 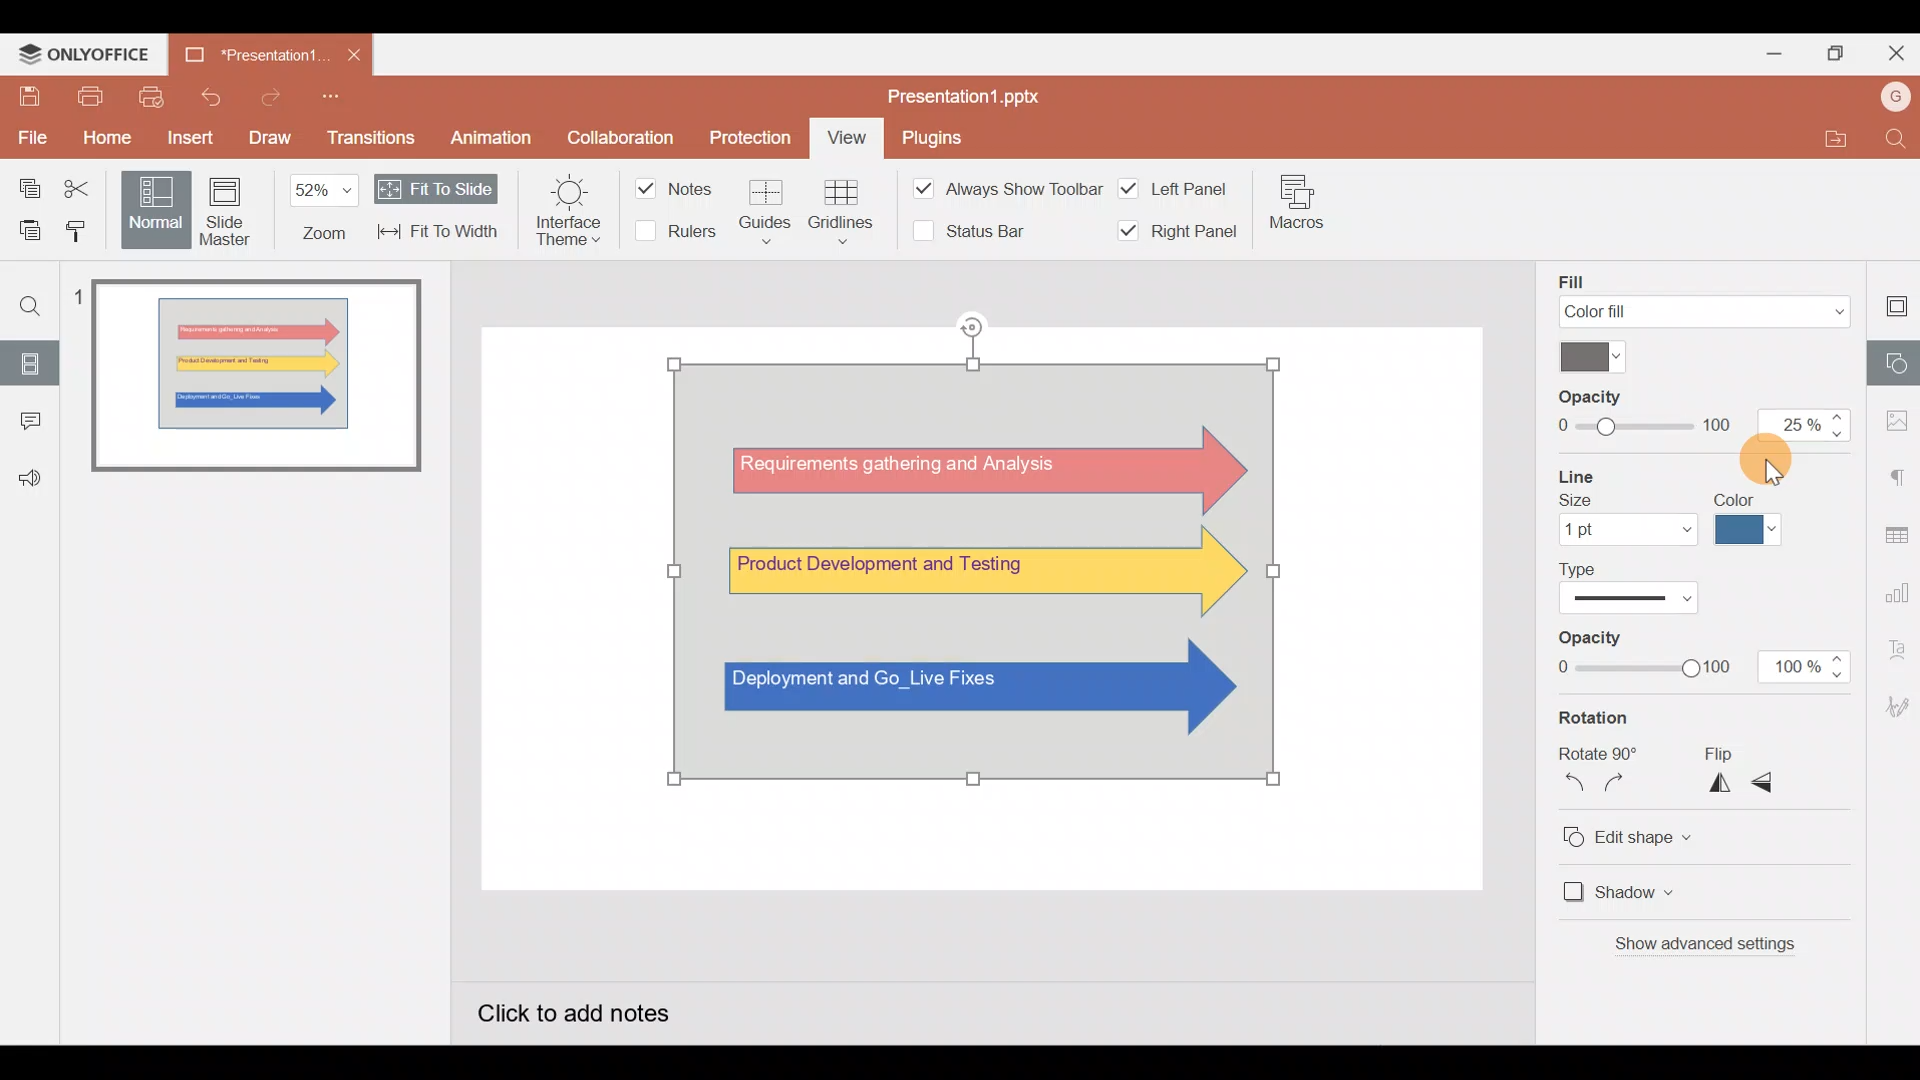 I want to click on ONLYOFFICE, so click(x=85, y=55).